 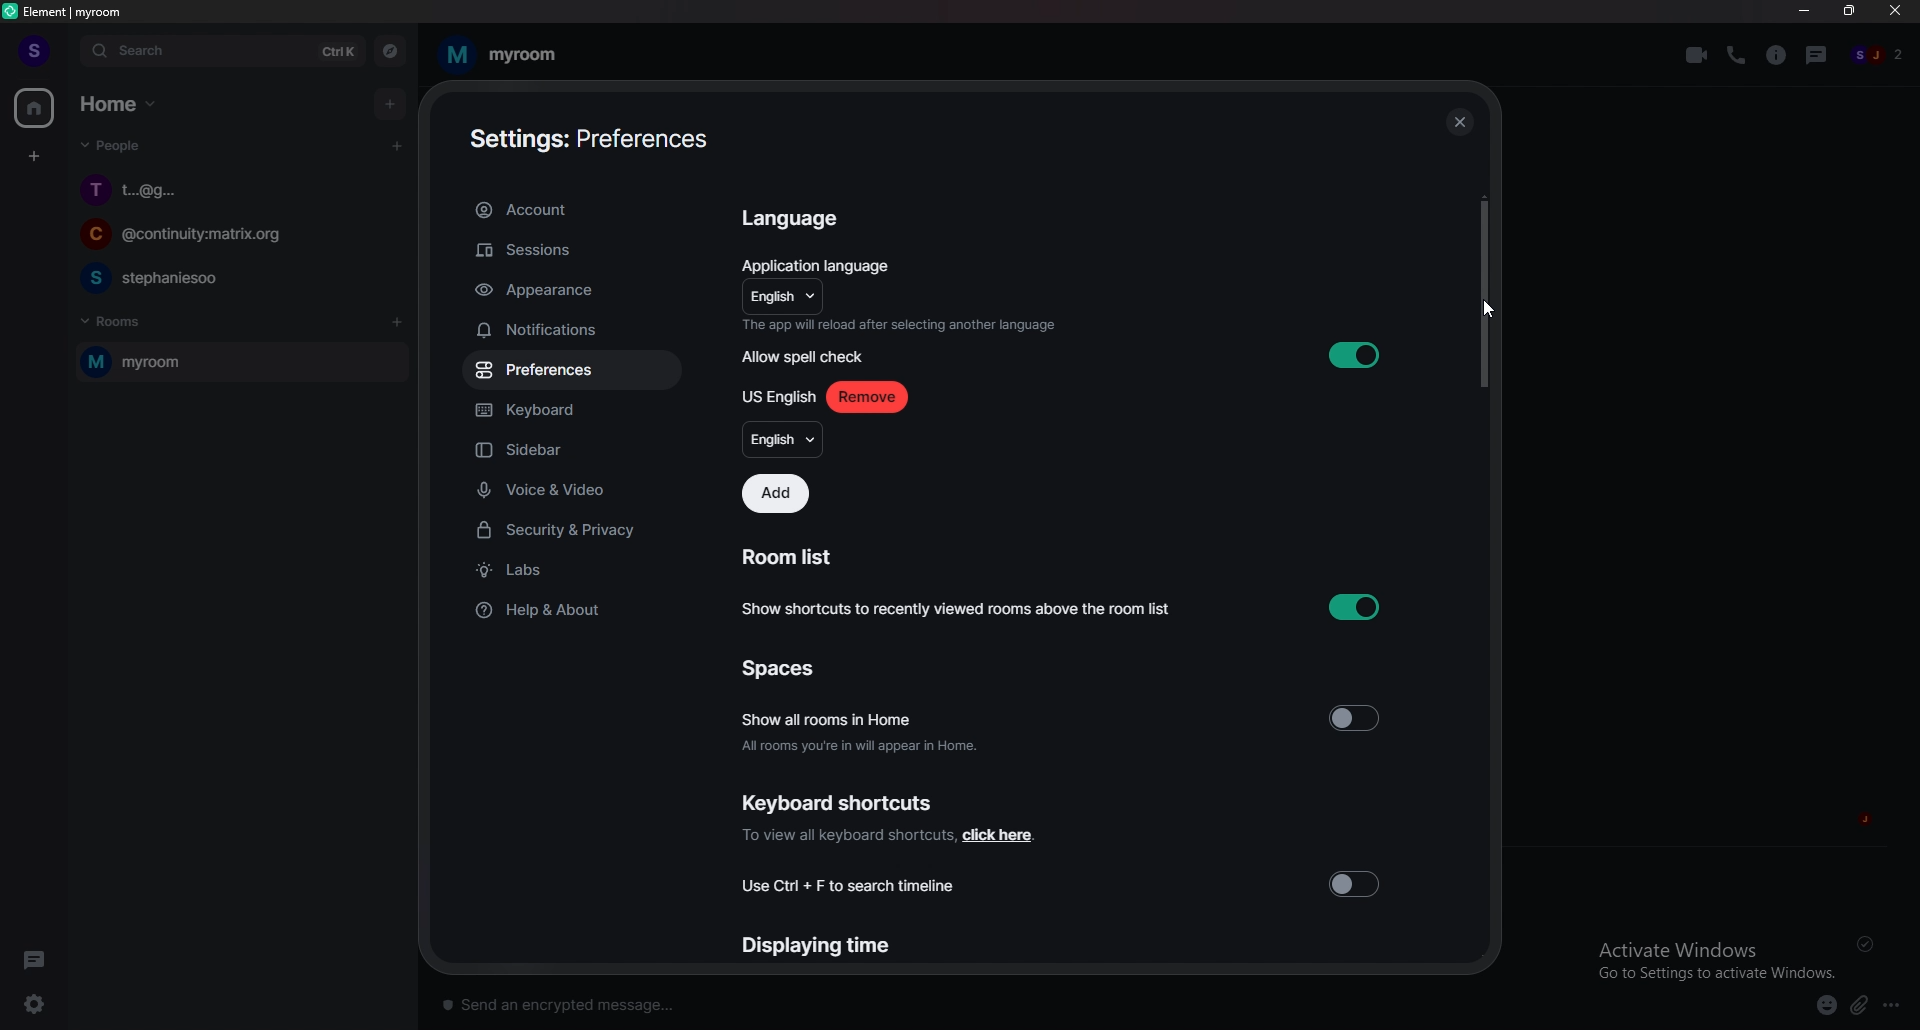 What do you see at coordinates (46, 1004) in the screenshot?
I see `settings` at bounding box center [46, 1004].